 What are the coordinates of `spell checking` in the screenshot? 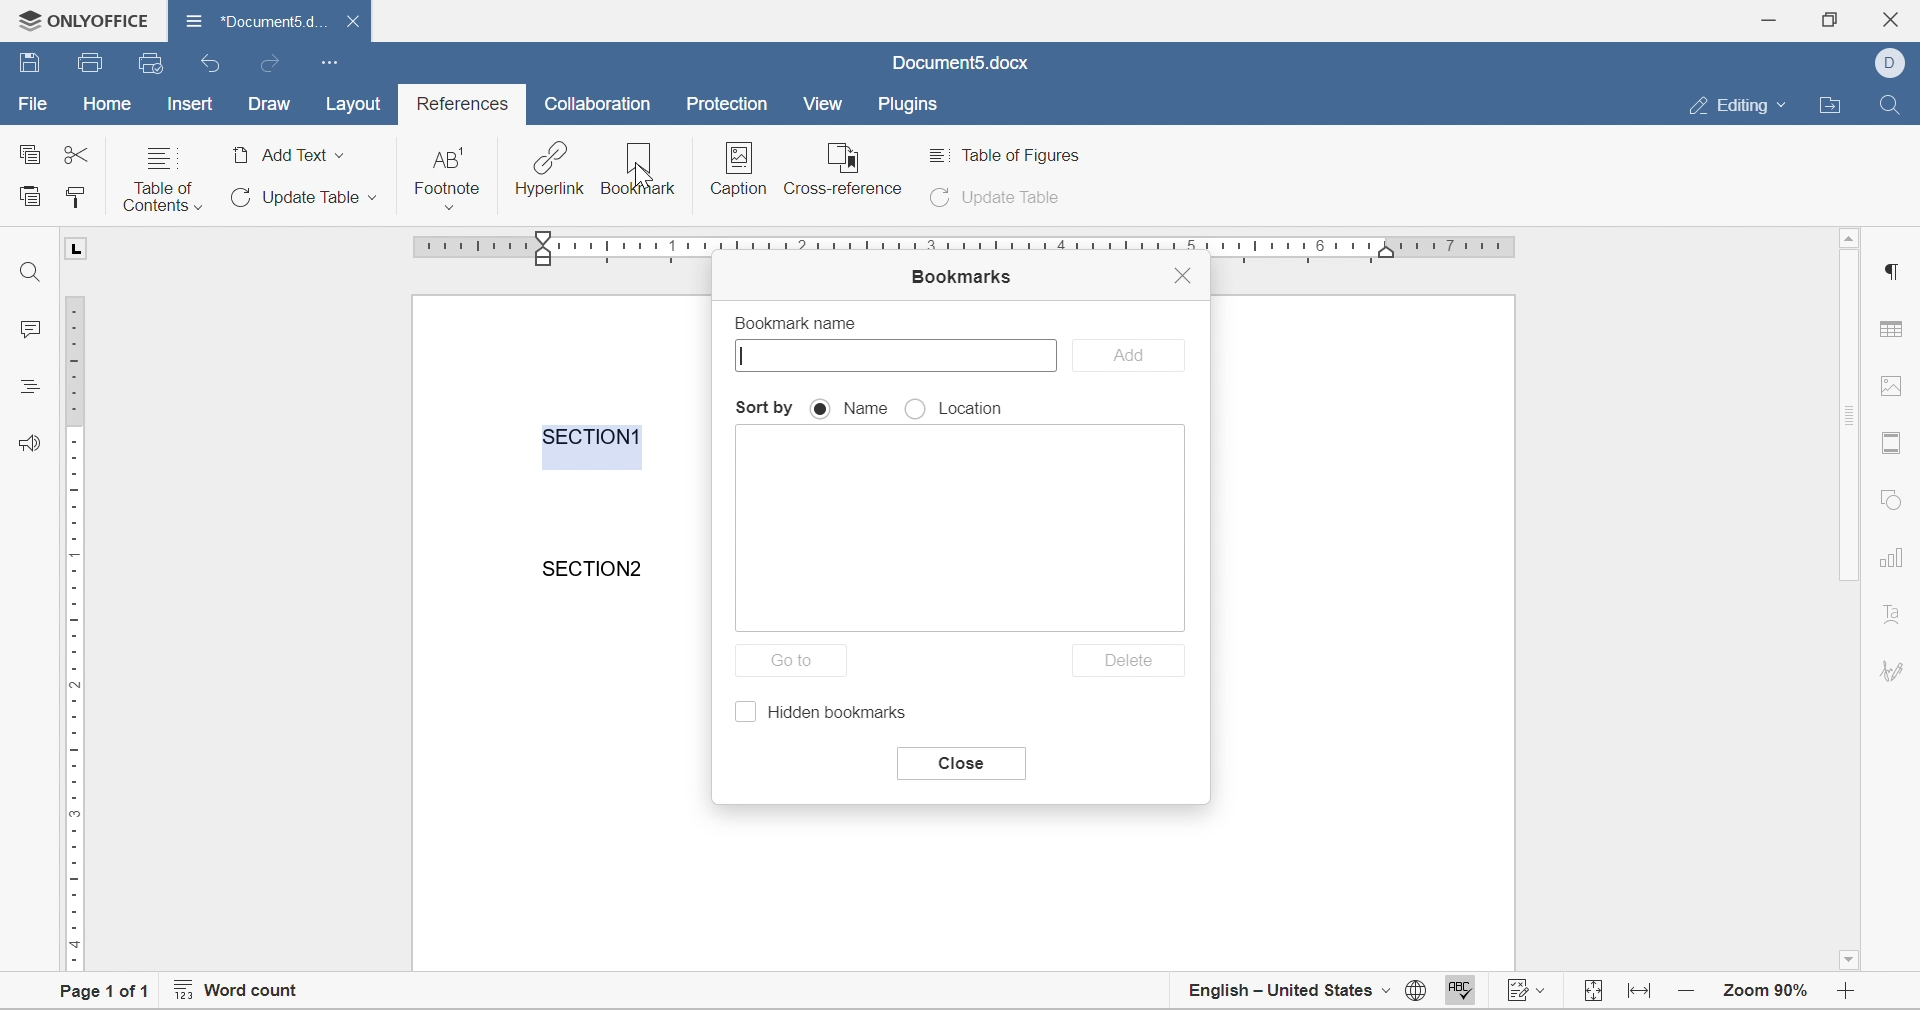 It's located at (1457, 993).